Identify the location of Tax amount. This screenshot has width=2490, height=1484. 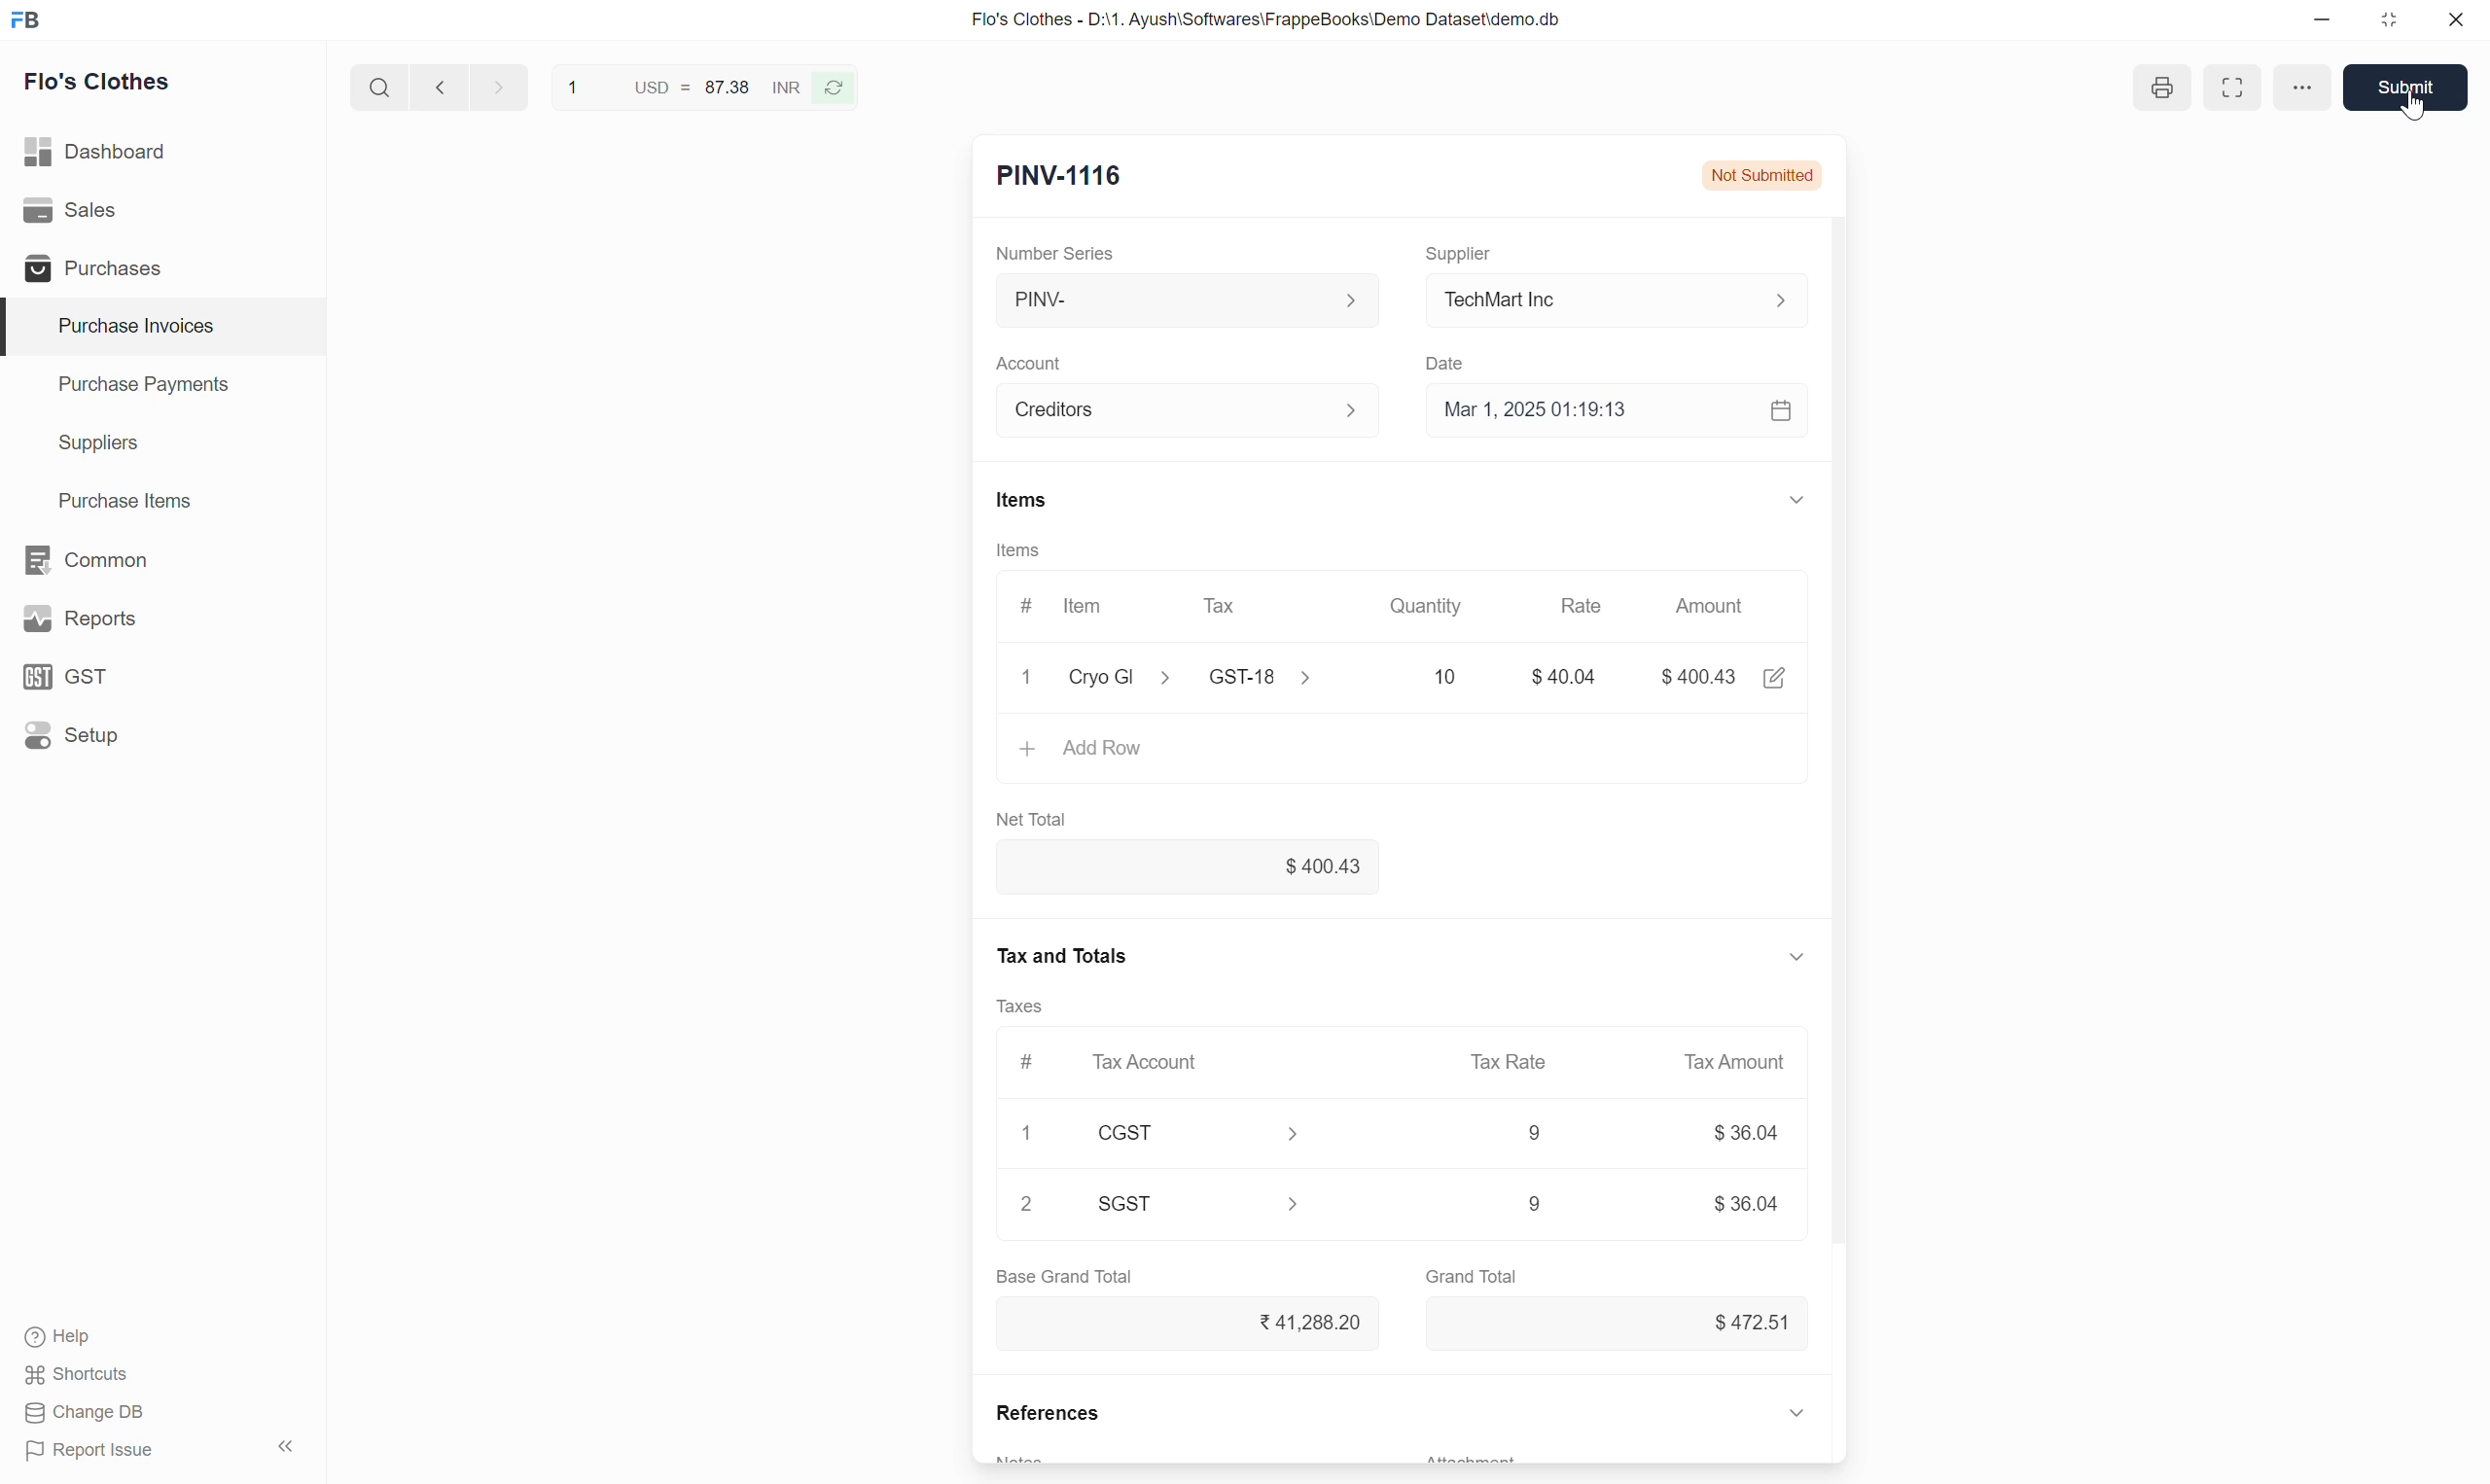
(1725, 1061).